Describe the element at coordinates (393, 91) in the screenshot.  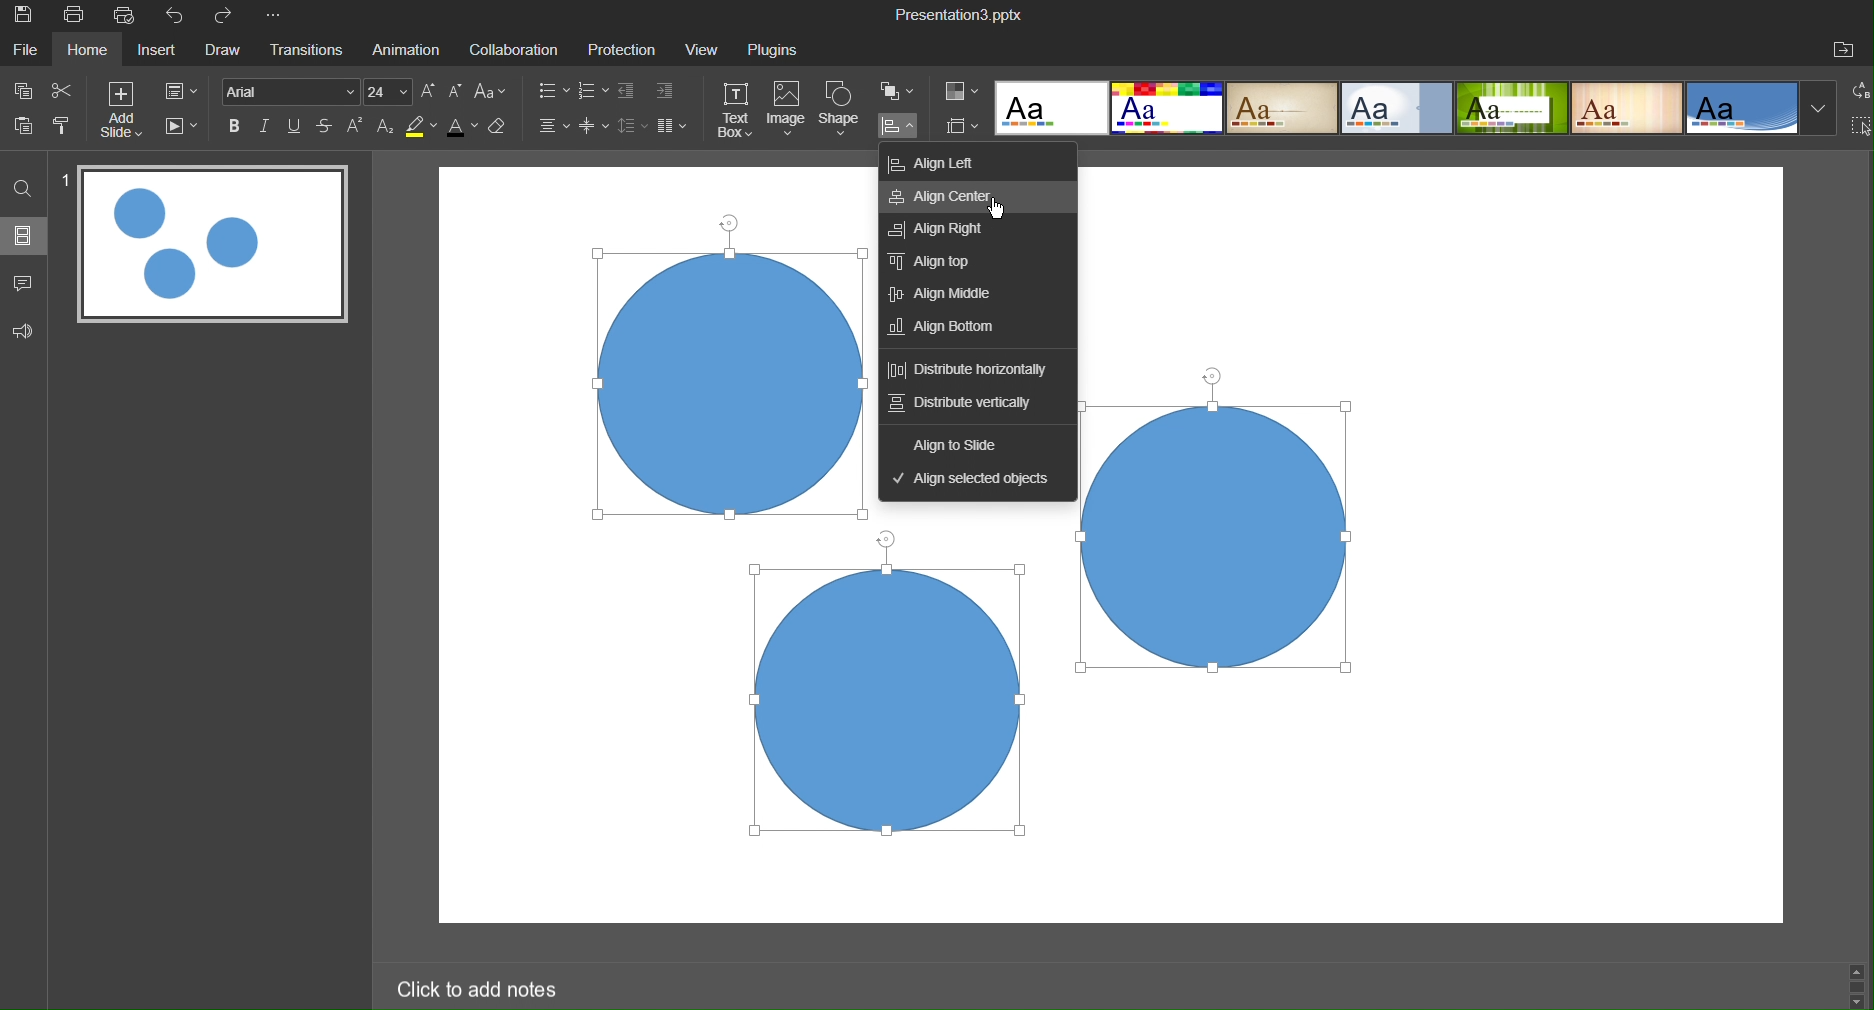
I see `Font size` at that location.